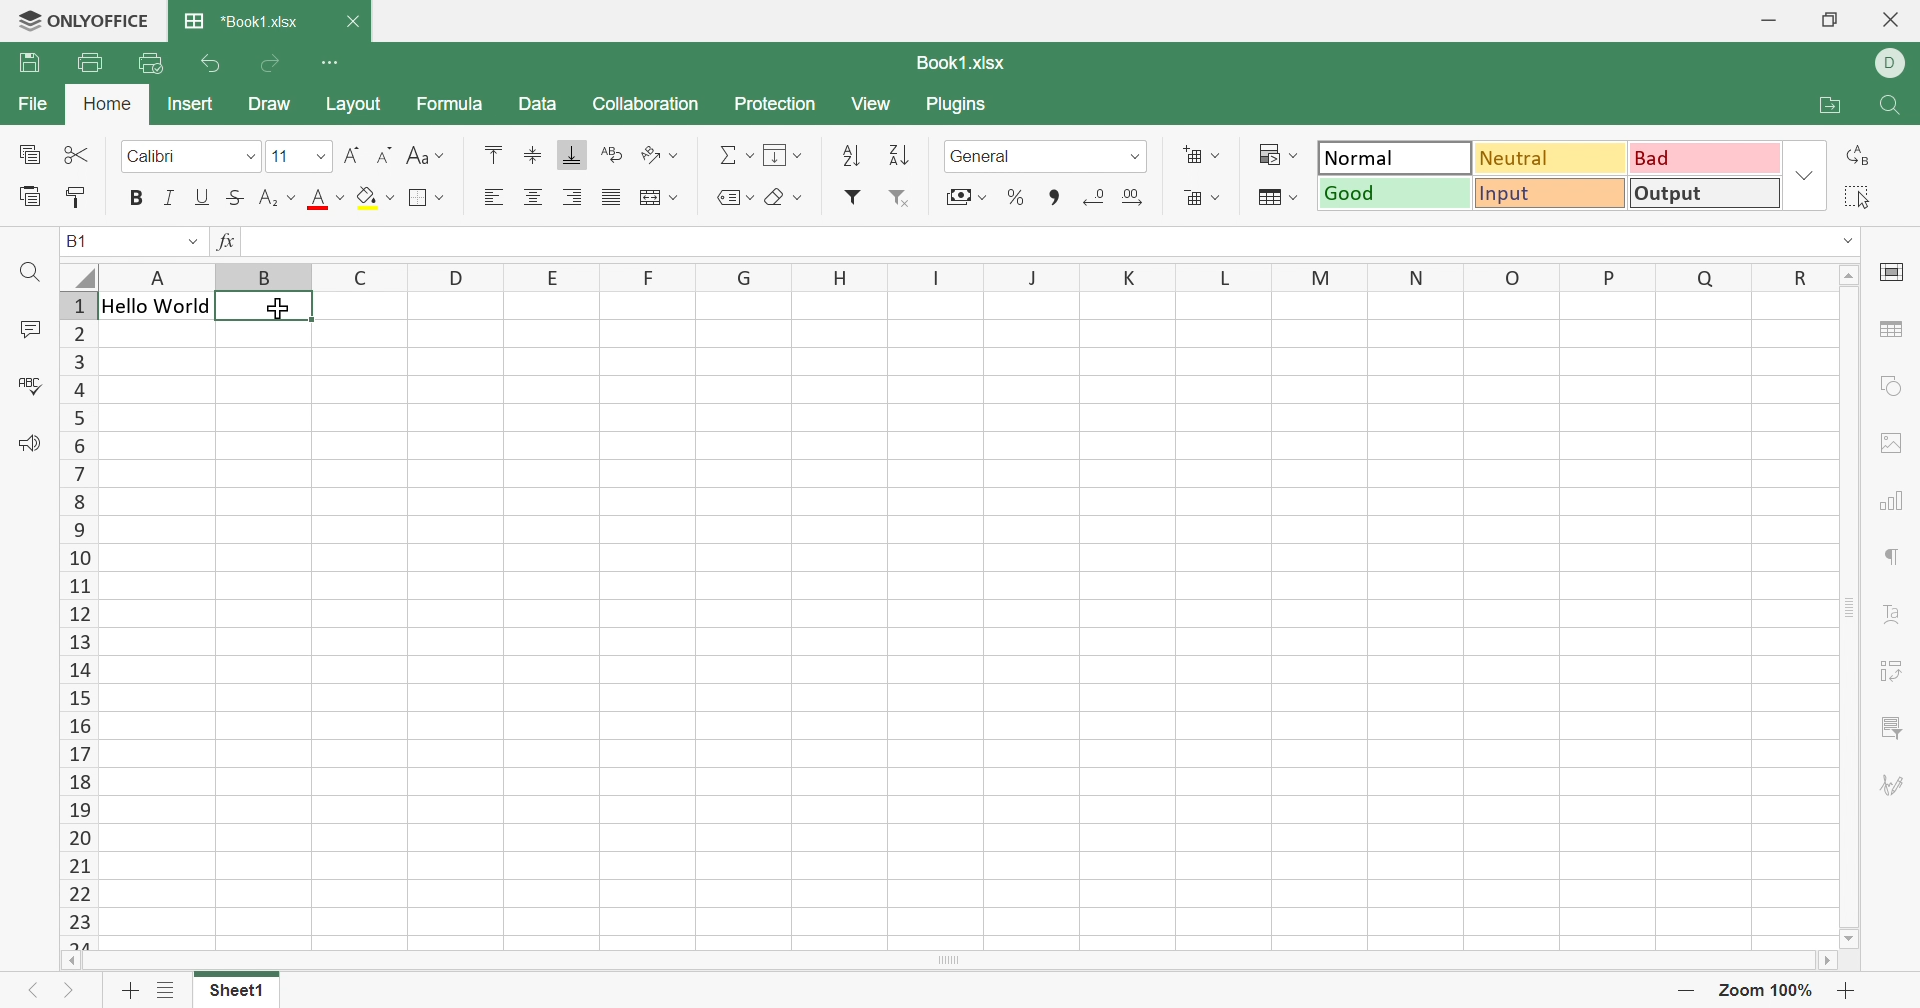  What do you see at coordinates (297, 158) in the screenshot?
I see `Font size` at bounding box center [297, 158].